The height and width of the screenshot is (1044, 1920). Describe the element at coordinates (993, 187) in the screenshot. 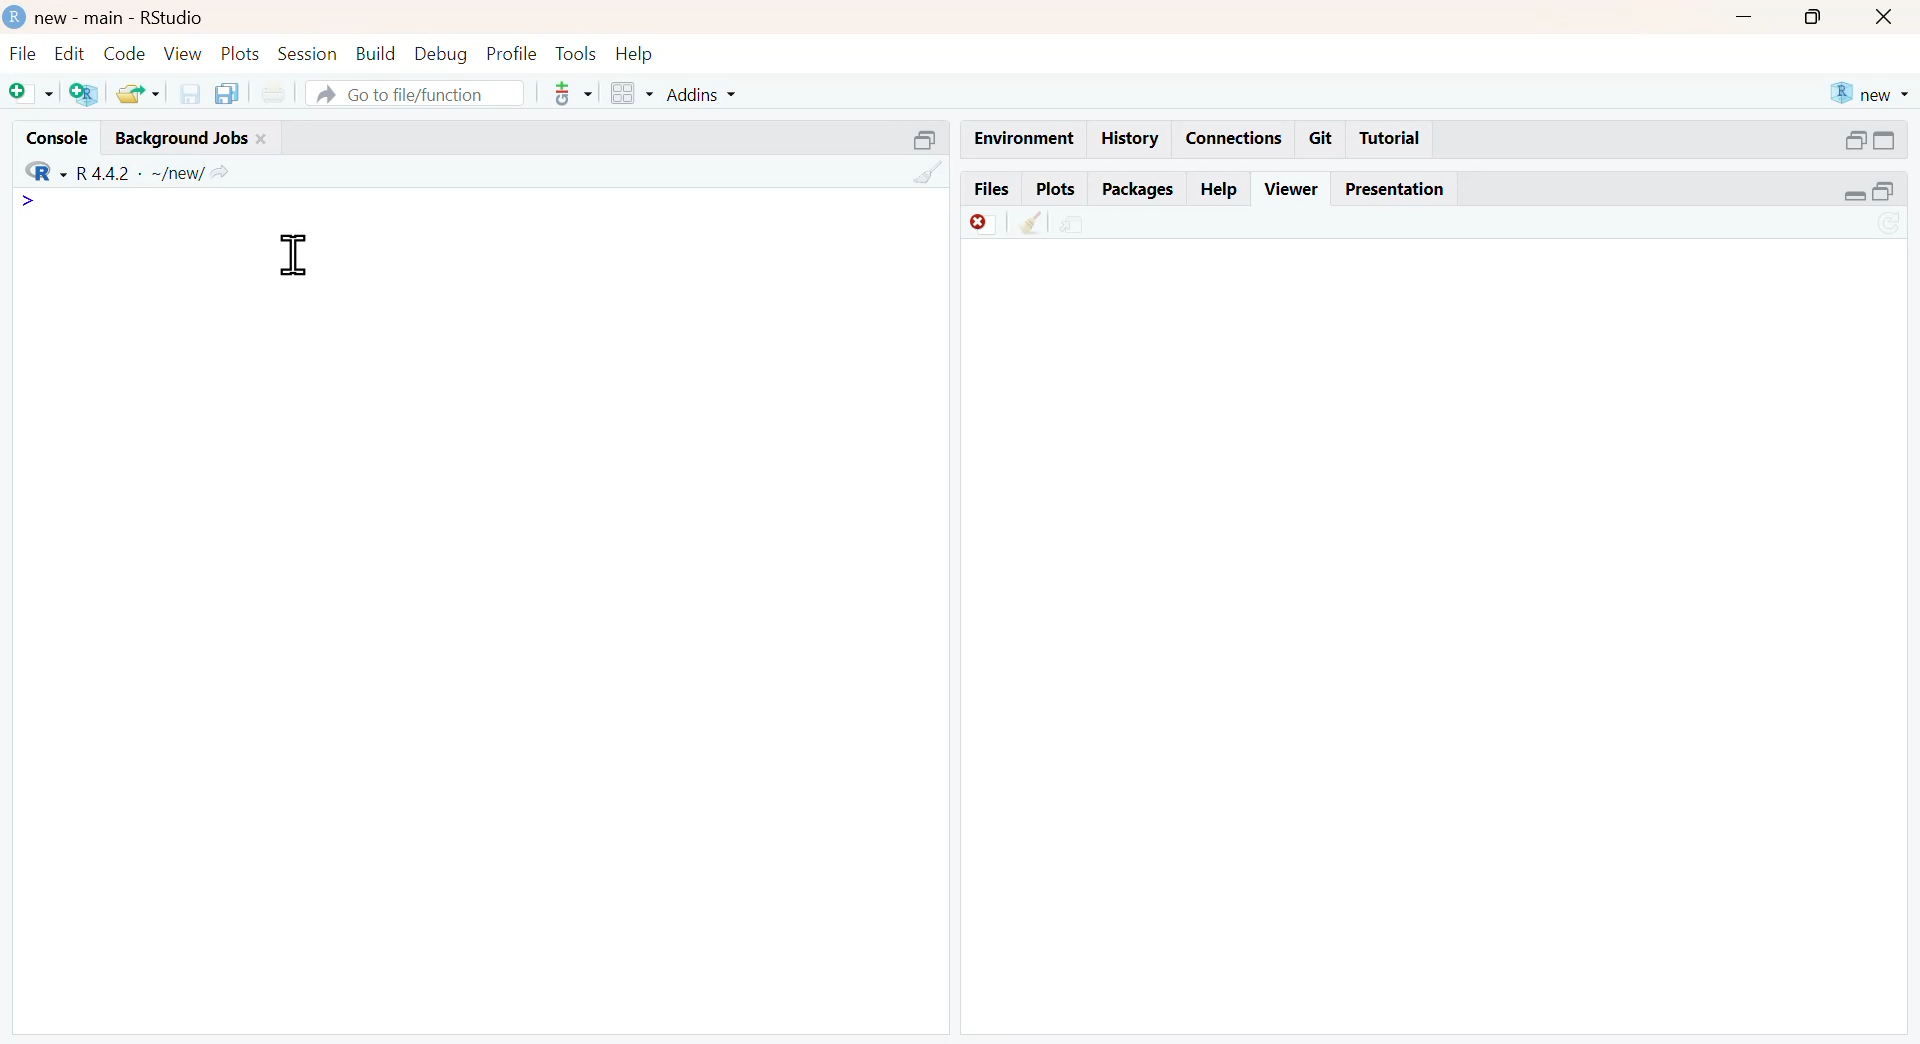

I see `files` at that location.